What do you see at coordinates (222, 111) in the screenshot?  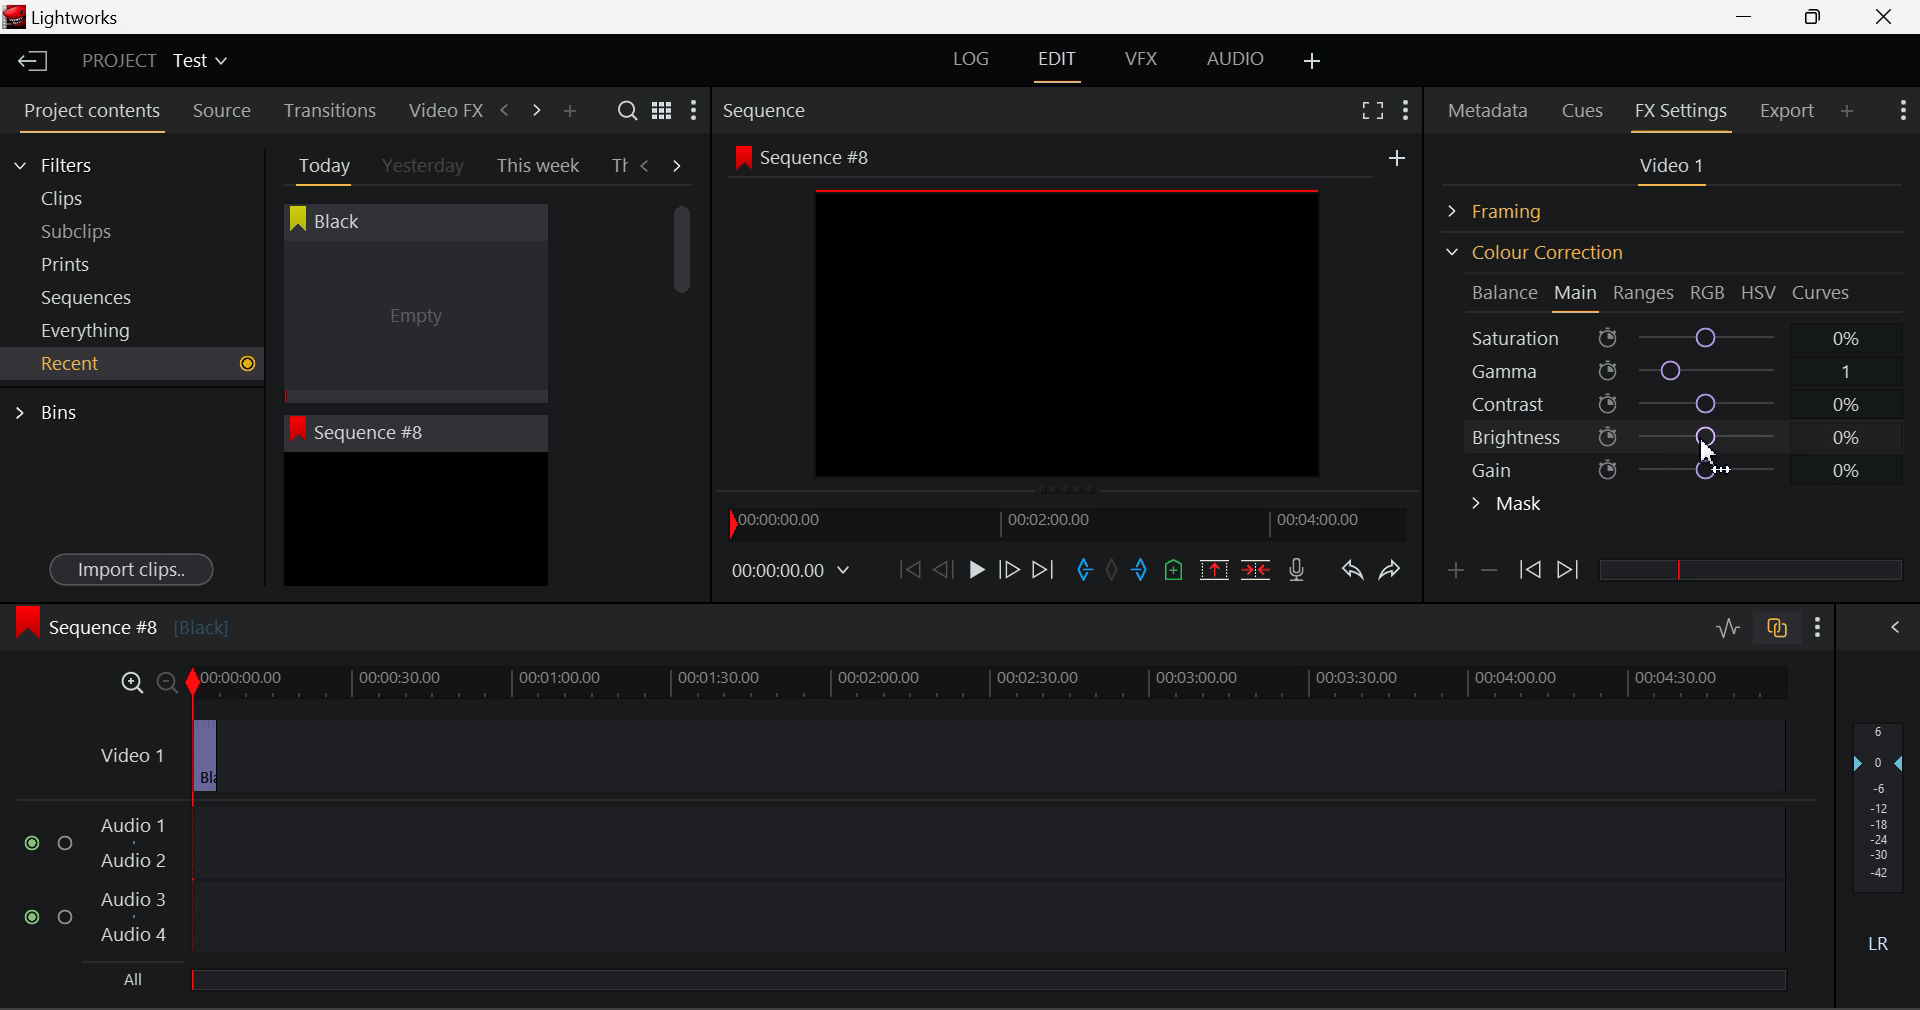 I see `Source` at bounding box center [222, 111].